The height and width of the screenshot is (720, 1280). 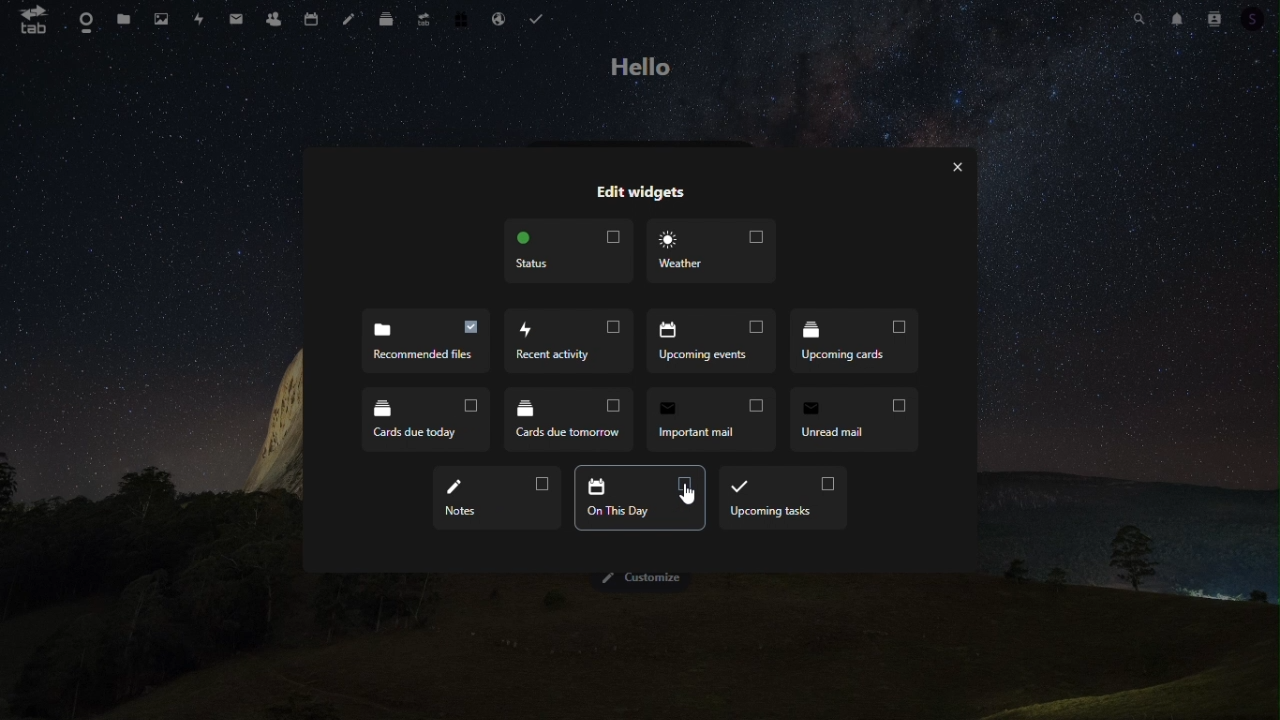 I want to click on Recommended files, so click(x=425, y=340).